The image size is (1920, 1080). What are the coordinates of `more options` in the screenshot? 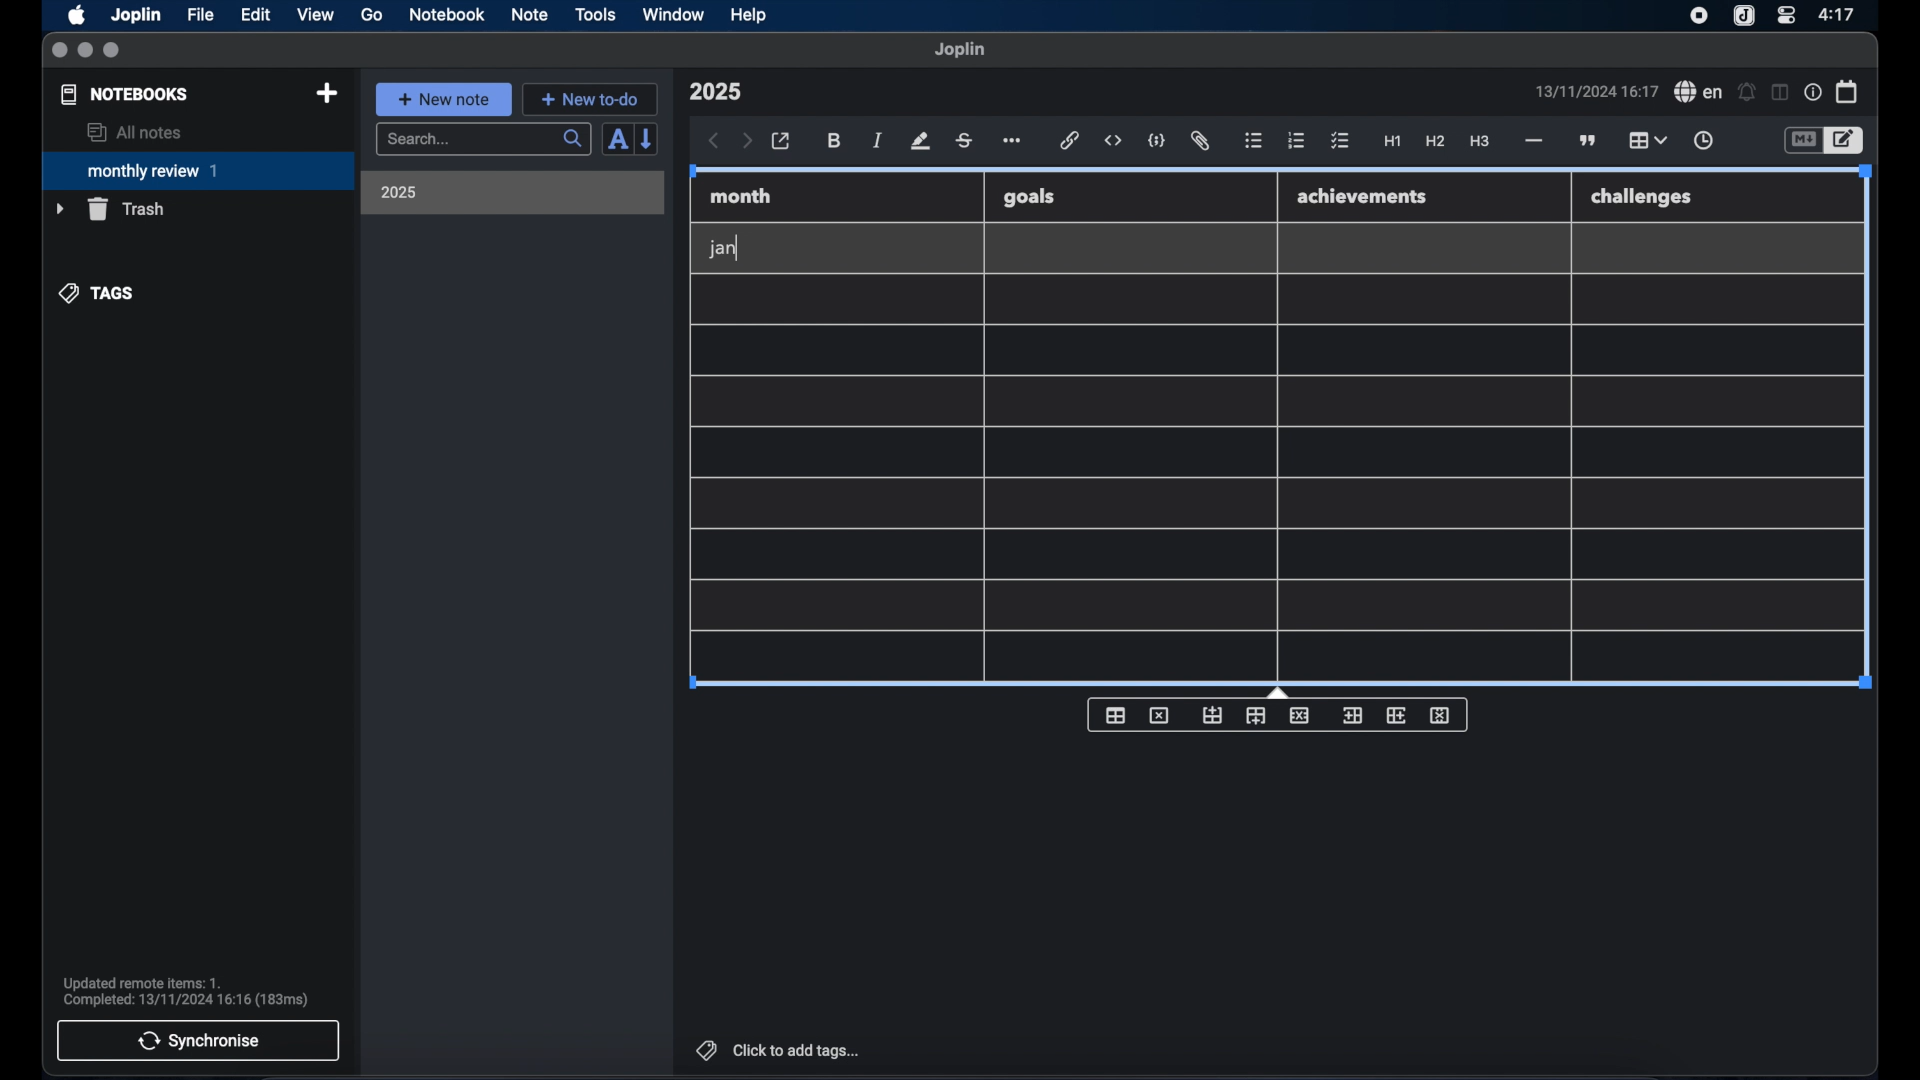 It's located at (1014, 142).